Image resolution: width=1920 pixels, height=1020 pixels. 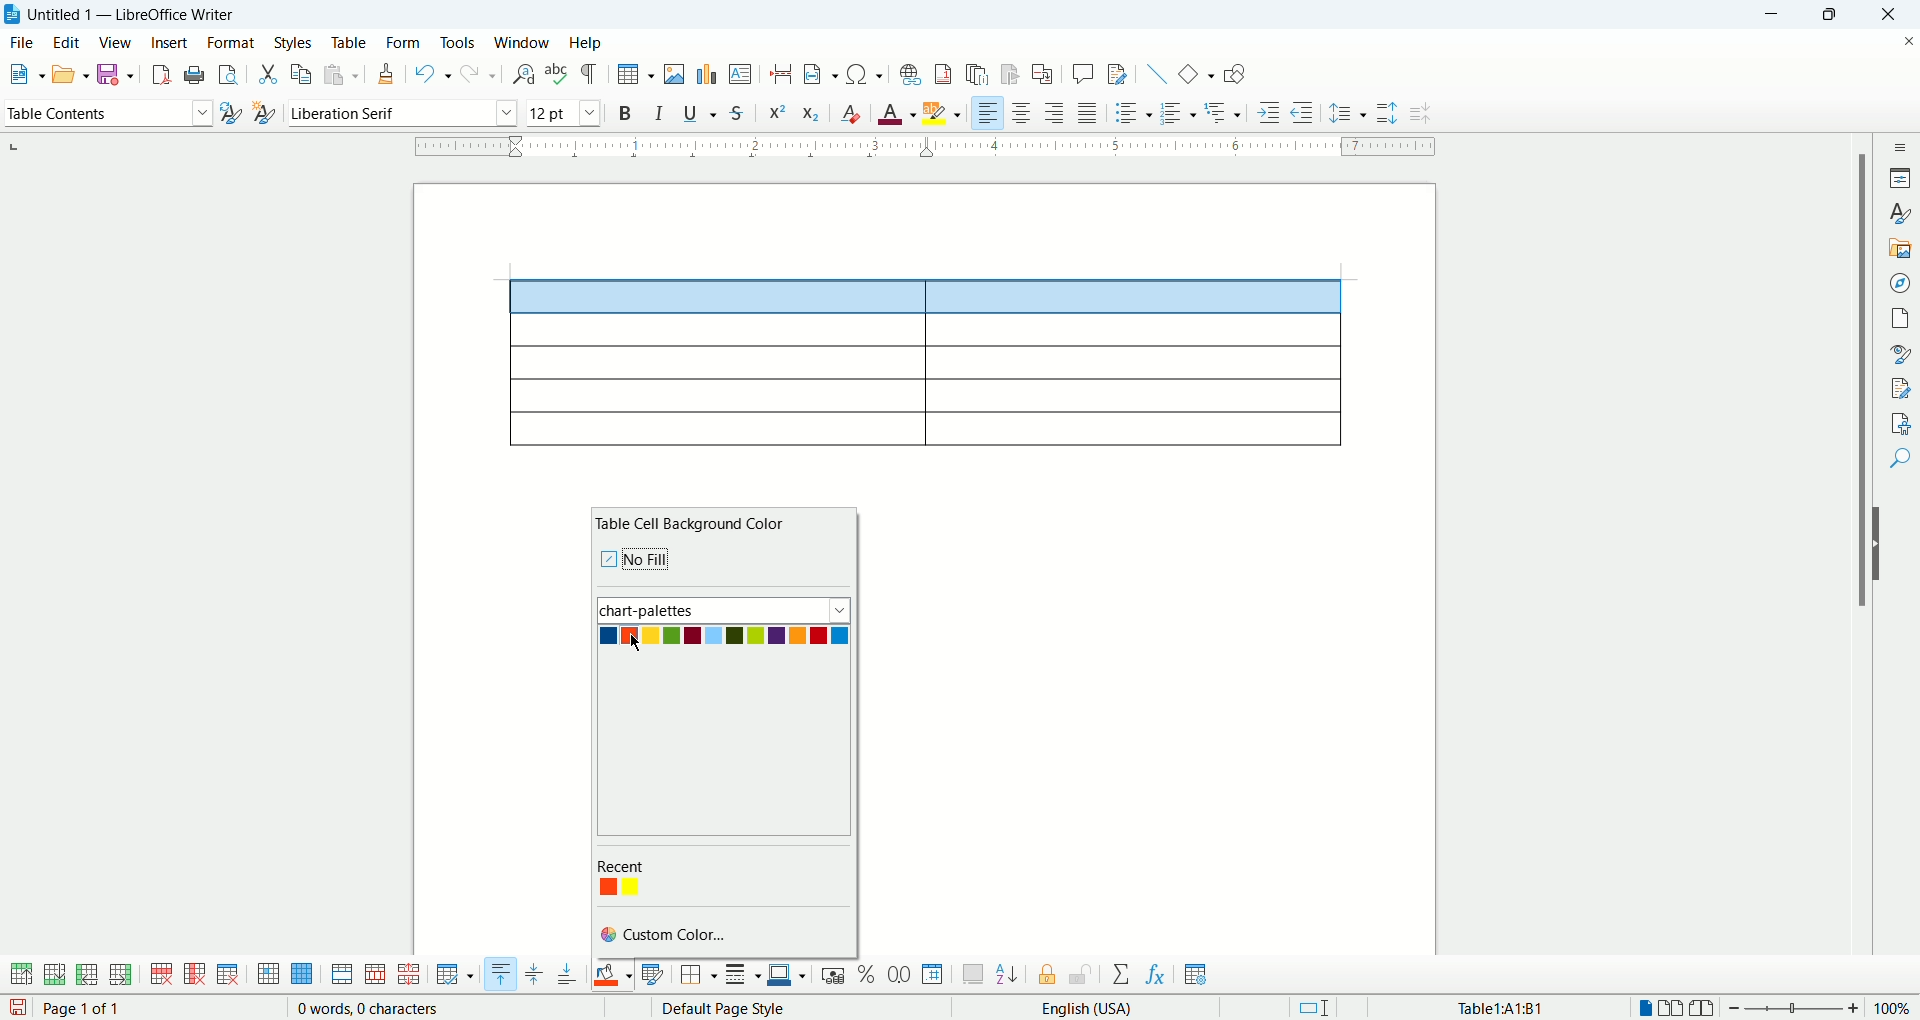 I want to click on view, so click(x=116, y=42).